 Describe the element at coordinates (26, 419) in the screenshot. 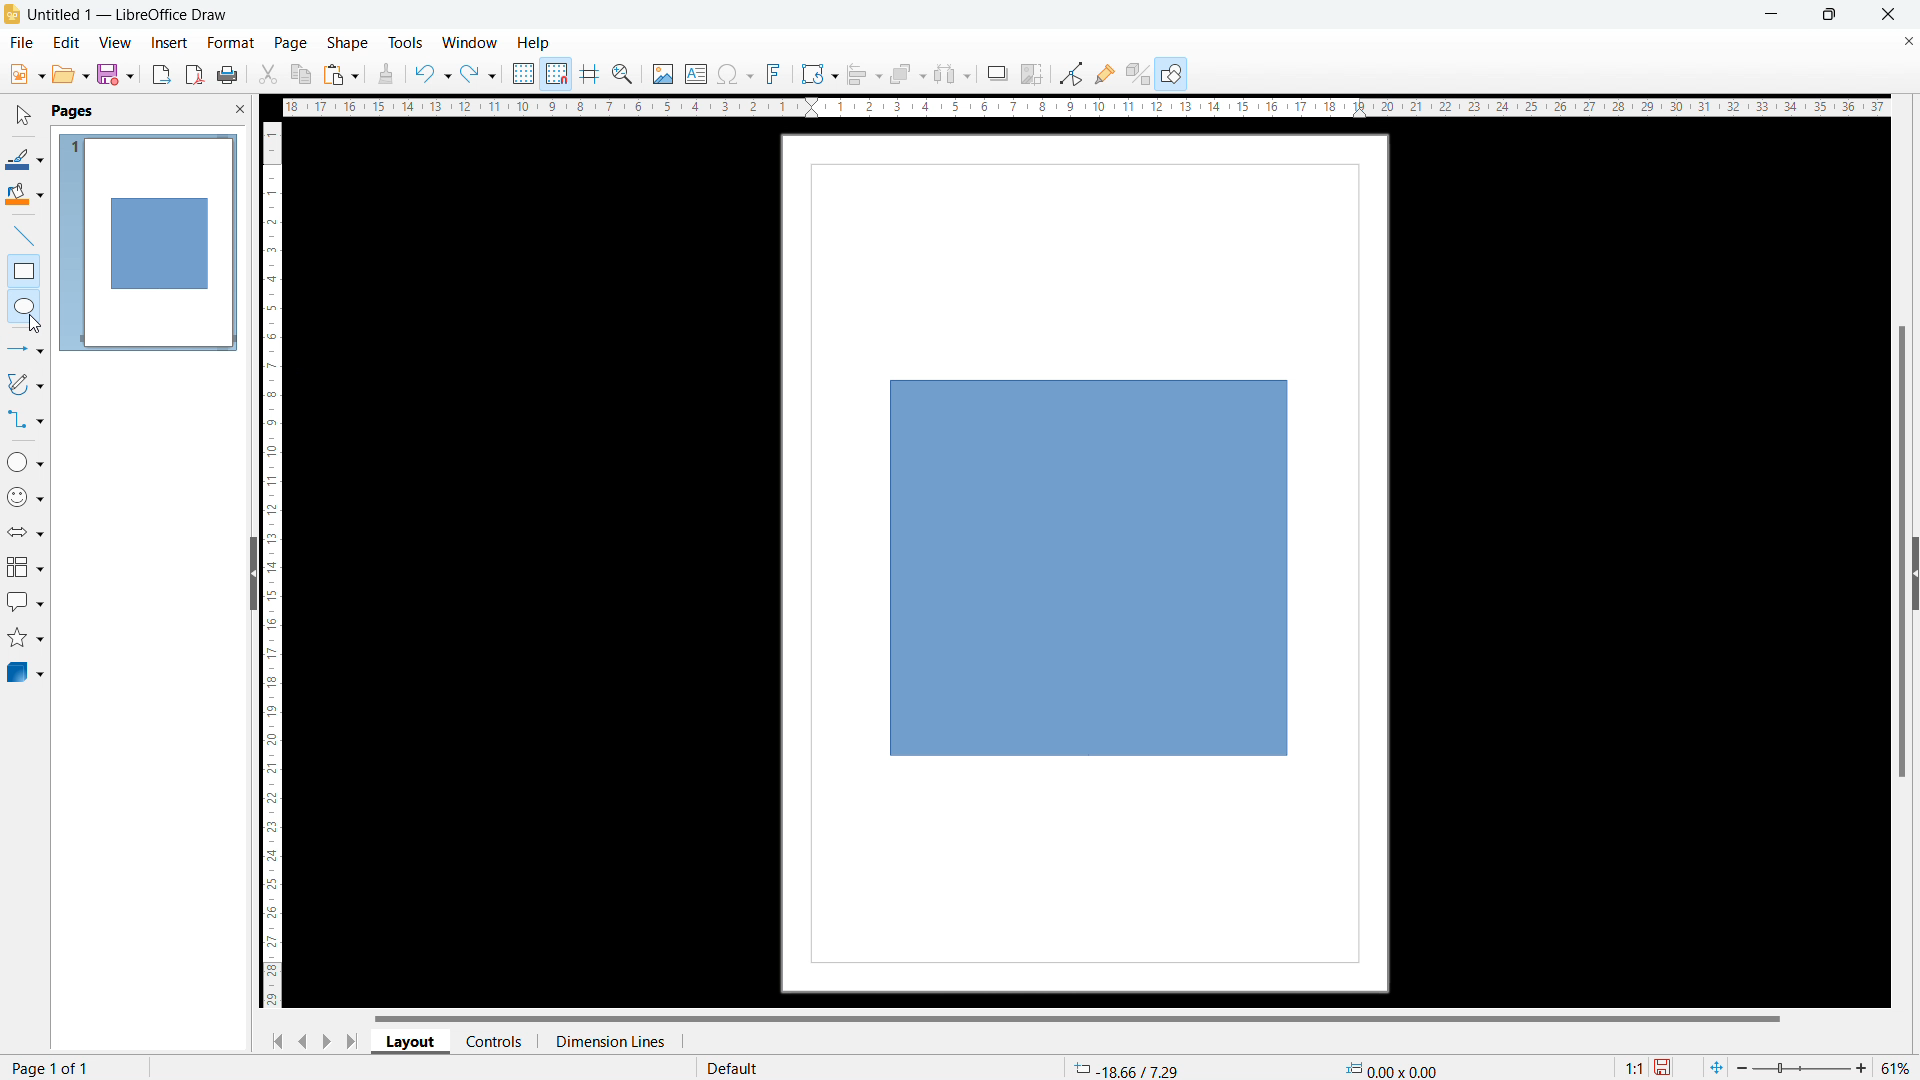

I see `connectors` at that location.